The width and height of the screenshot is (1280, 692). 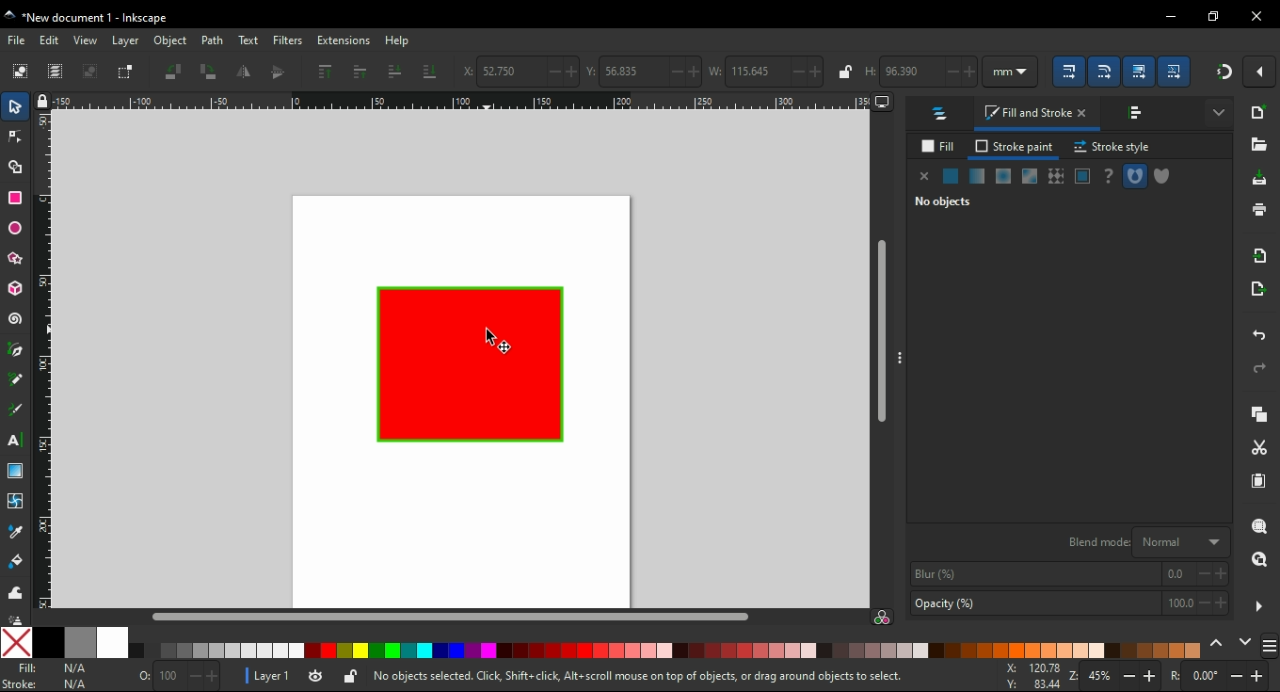 I want to click on 0, so click(x=1204, y=675).